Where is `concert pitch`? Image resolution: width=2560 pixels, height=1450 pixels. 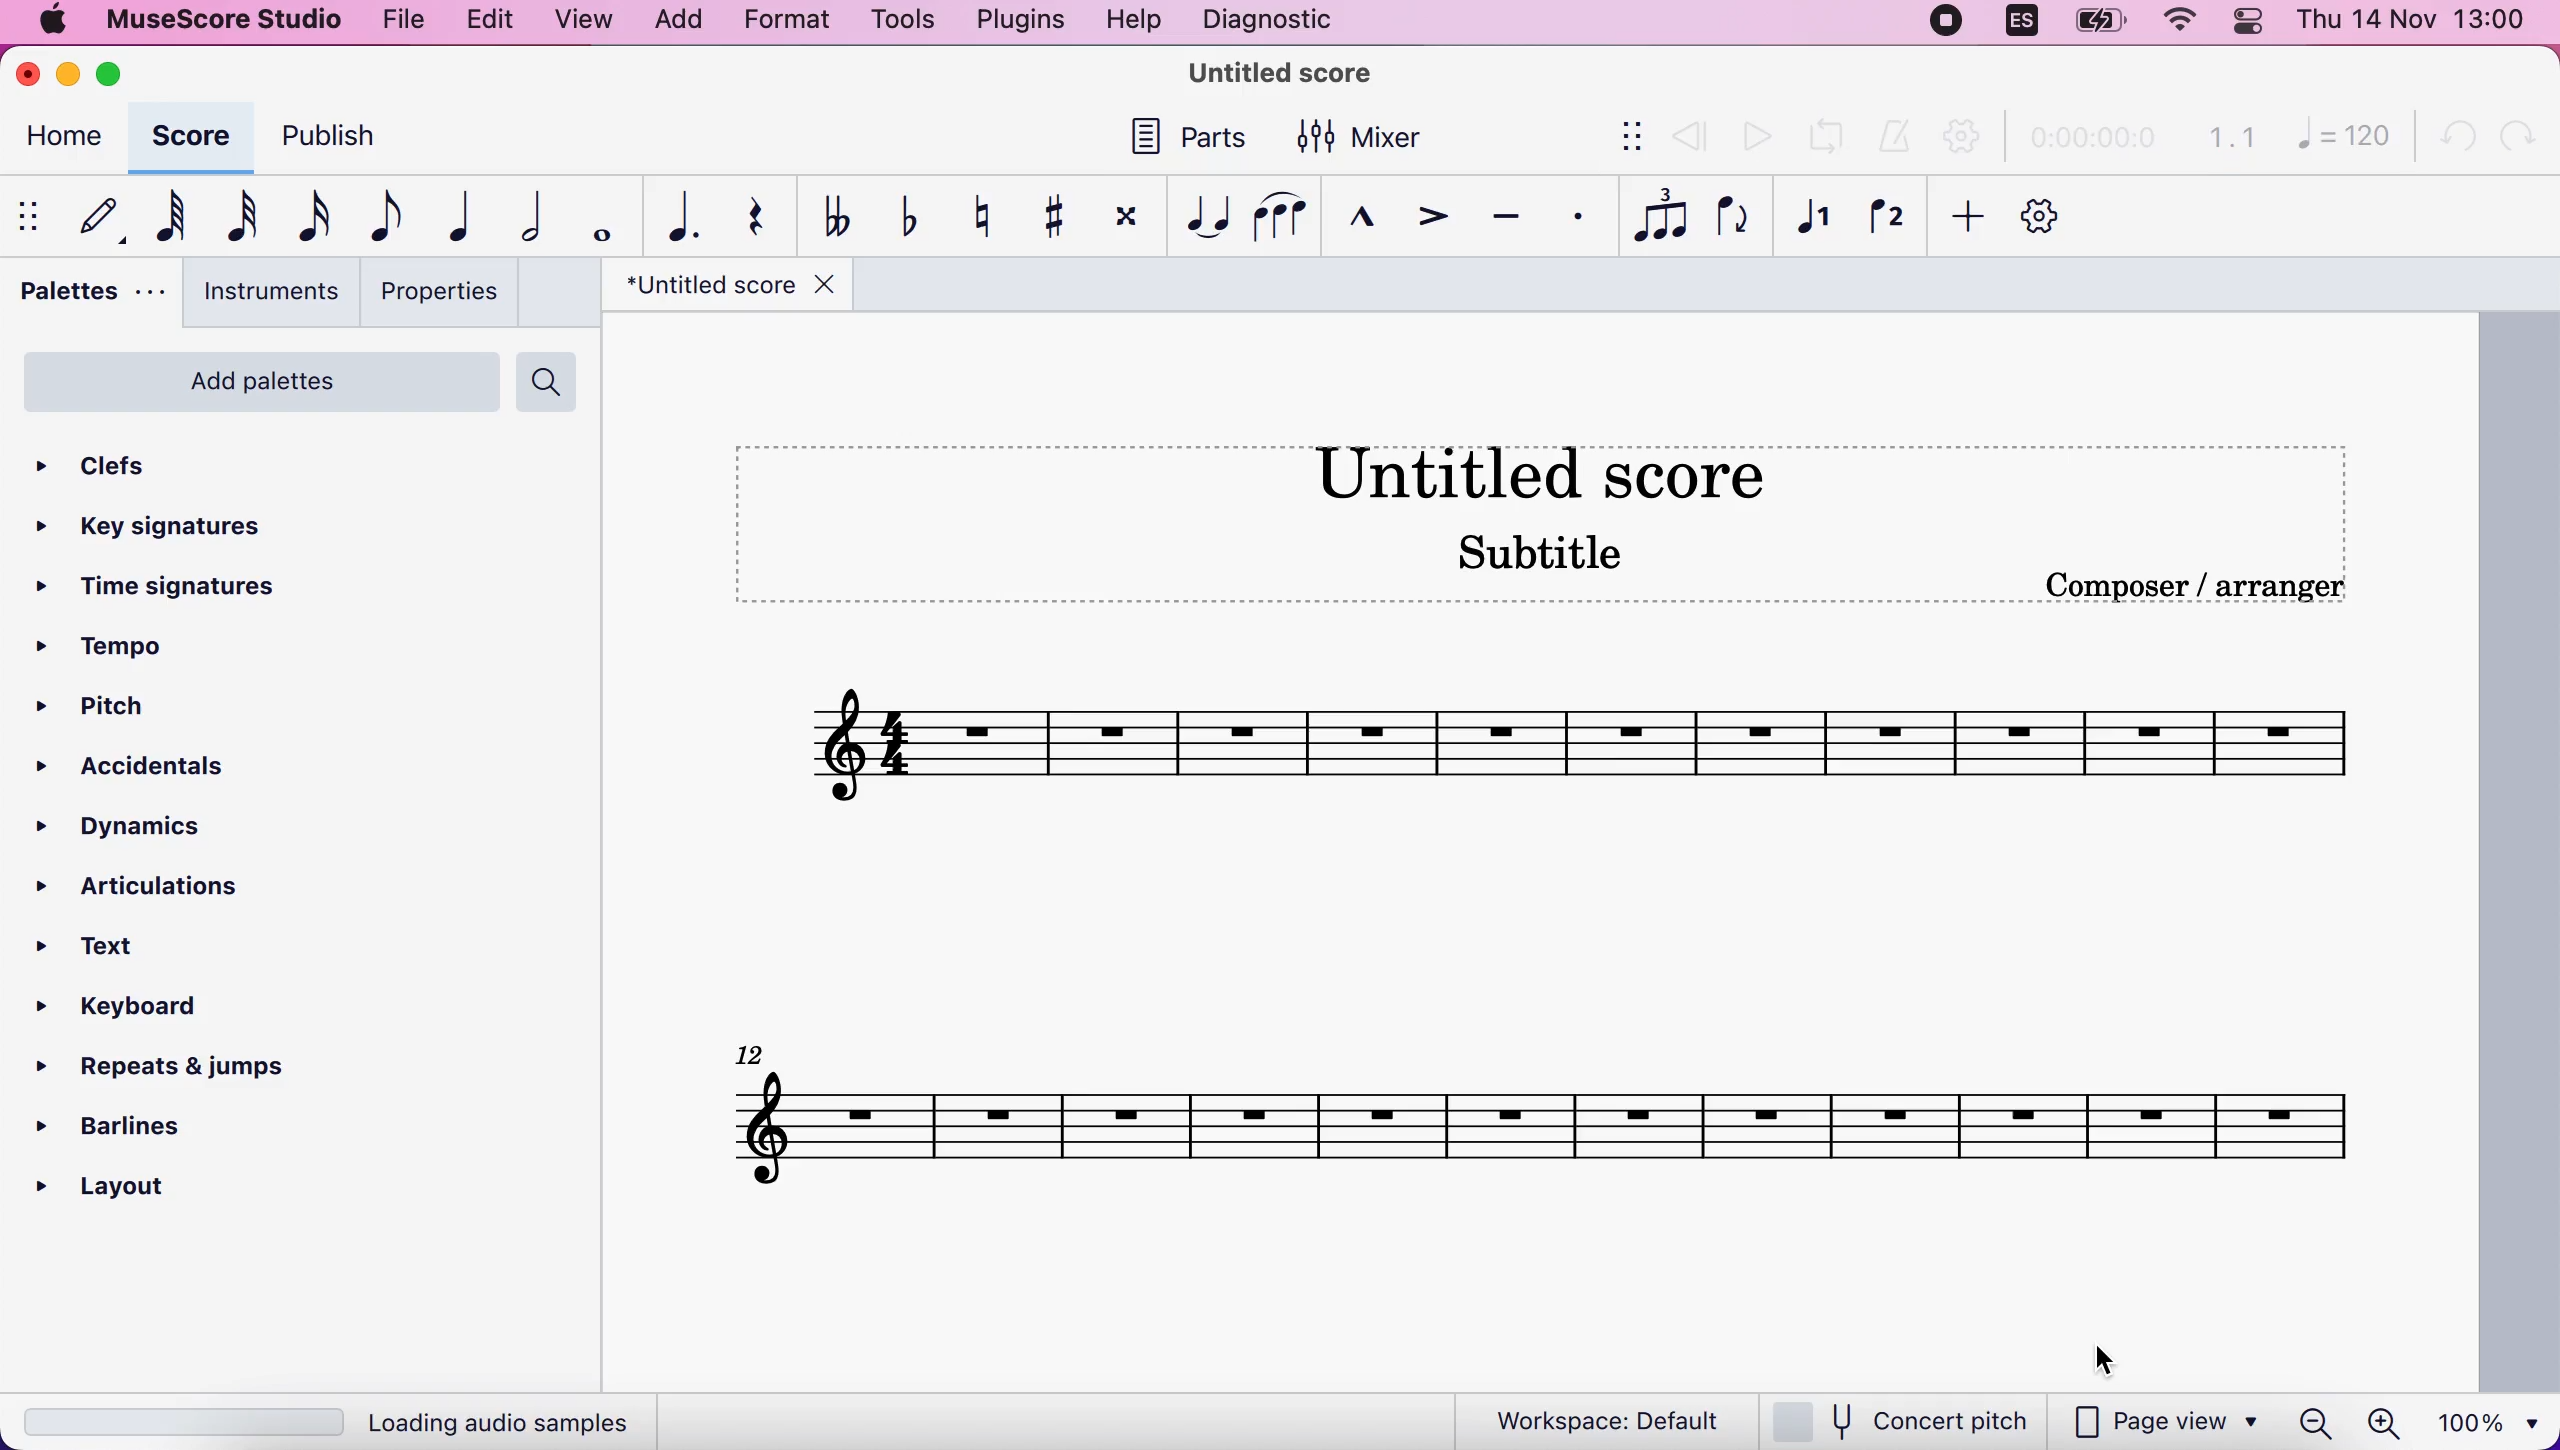 concert pitch is located at coordinates (1901, 1418).